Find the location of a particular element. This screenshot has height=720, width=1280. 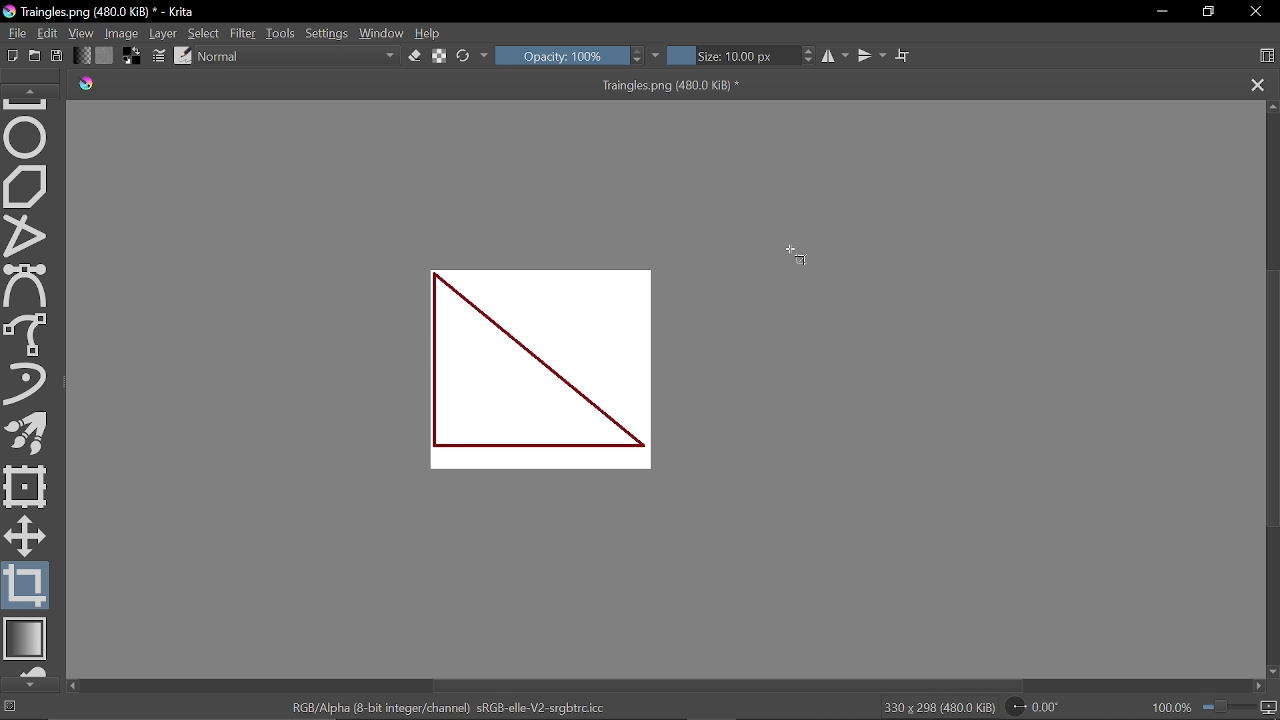

734 x 298 (960.0 KiB) is located at coordinates (938, 708).